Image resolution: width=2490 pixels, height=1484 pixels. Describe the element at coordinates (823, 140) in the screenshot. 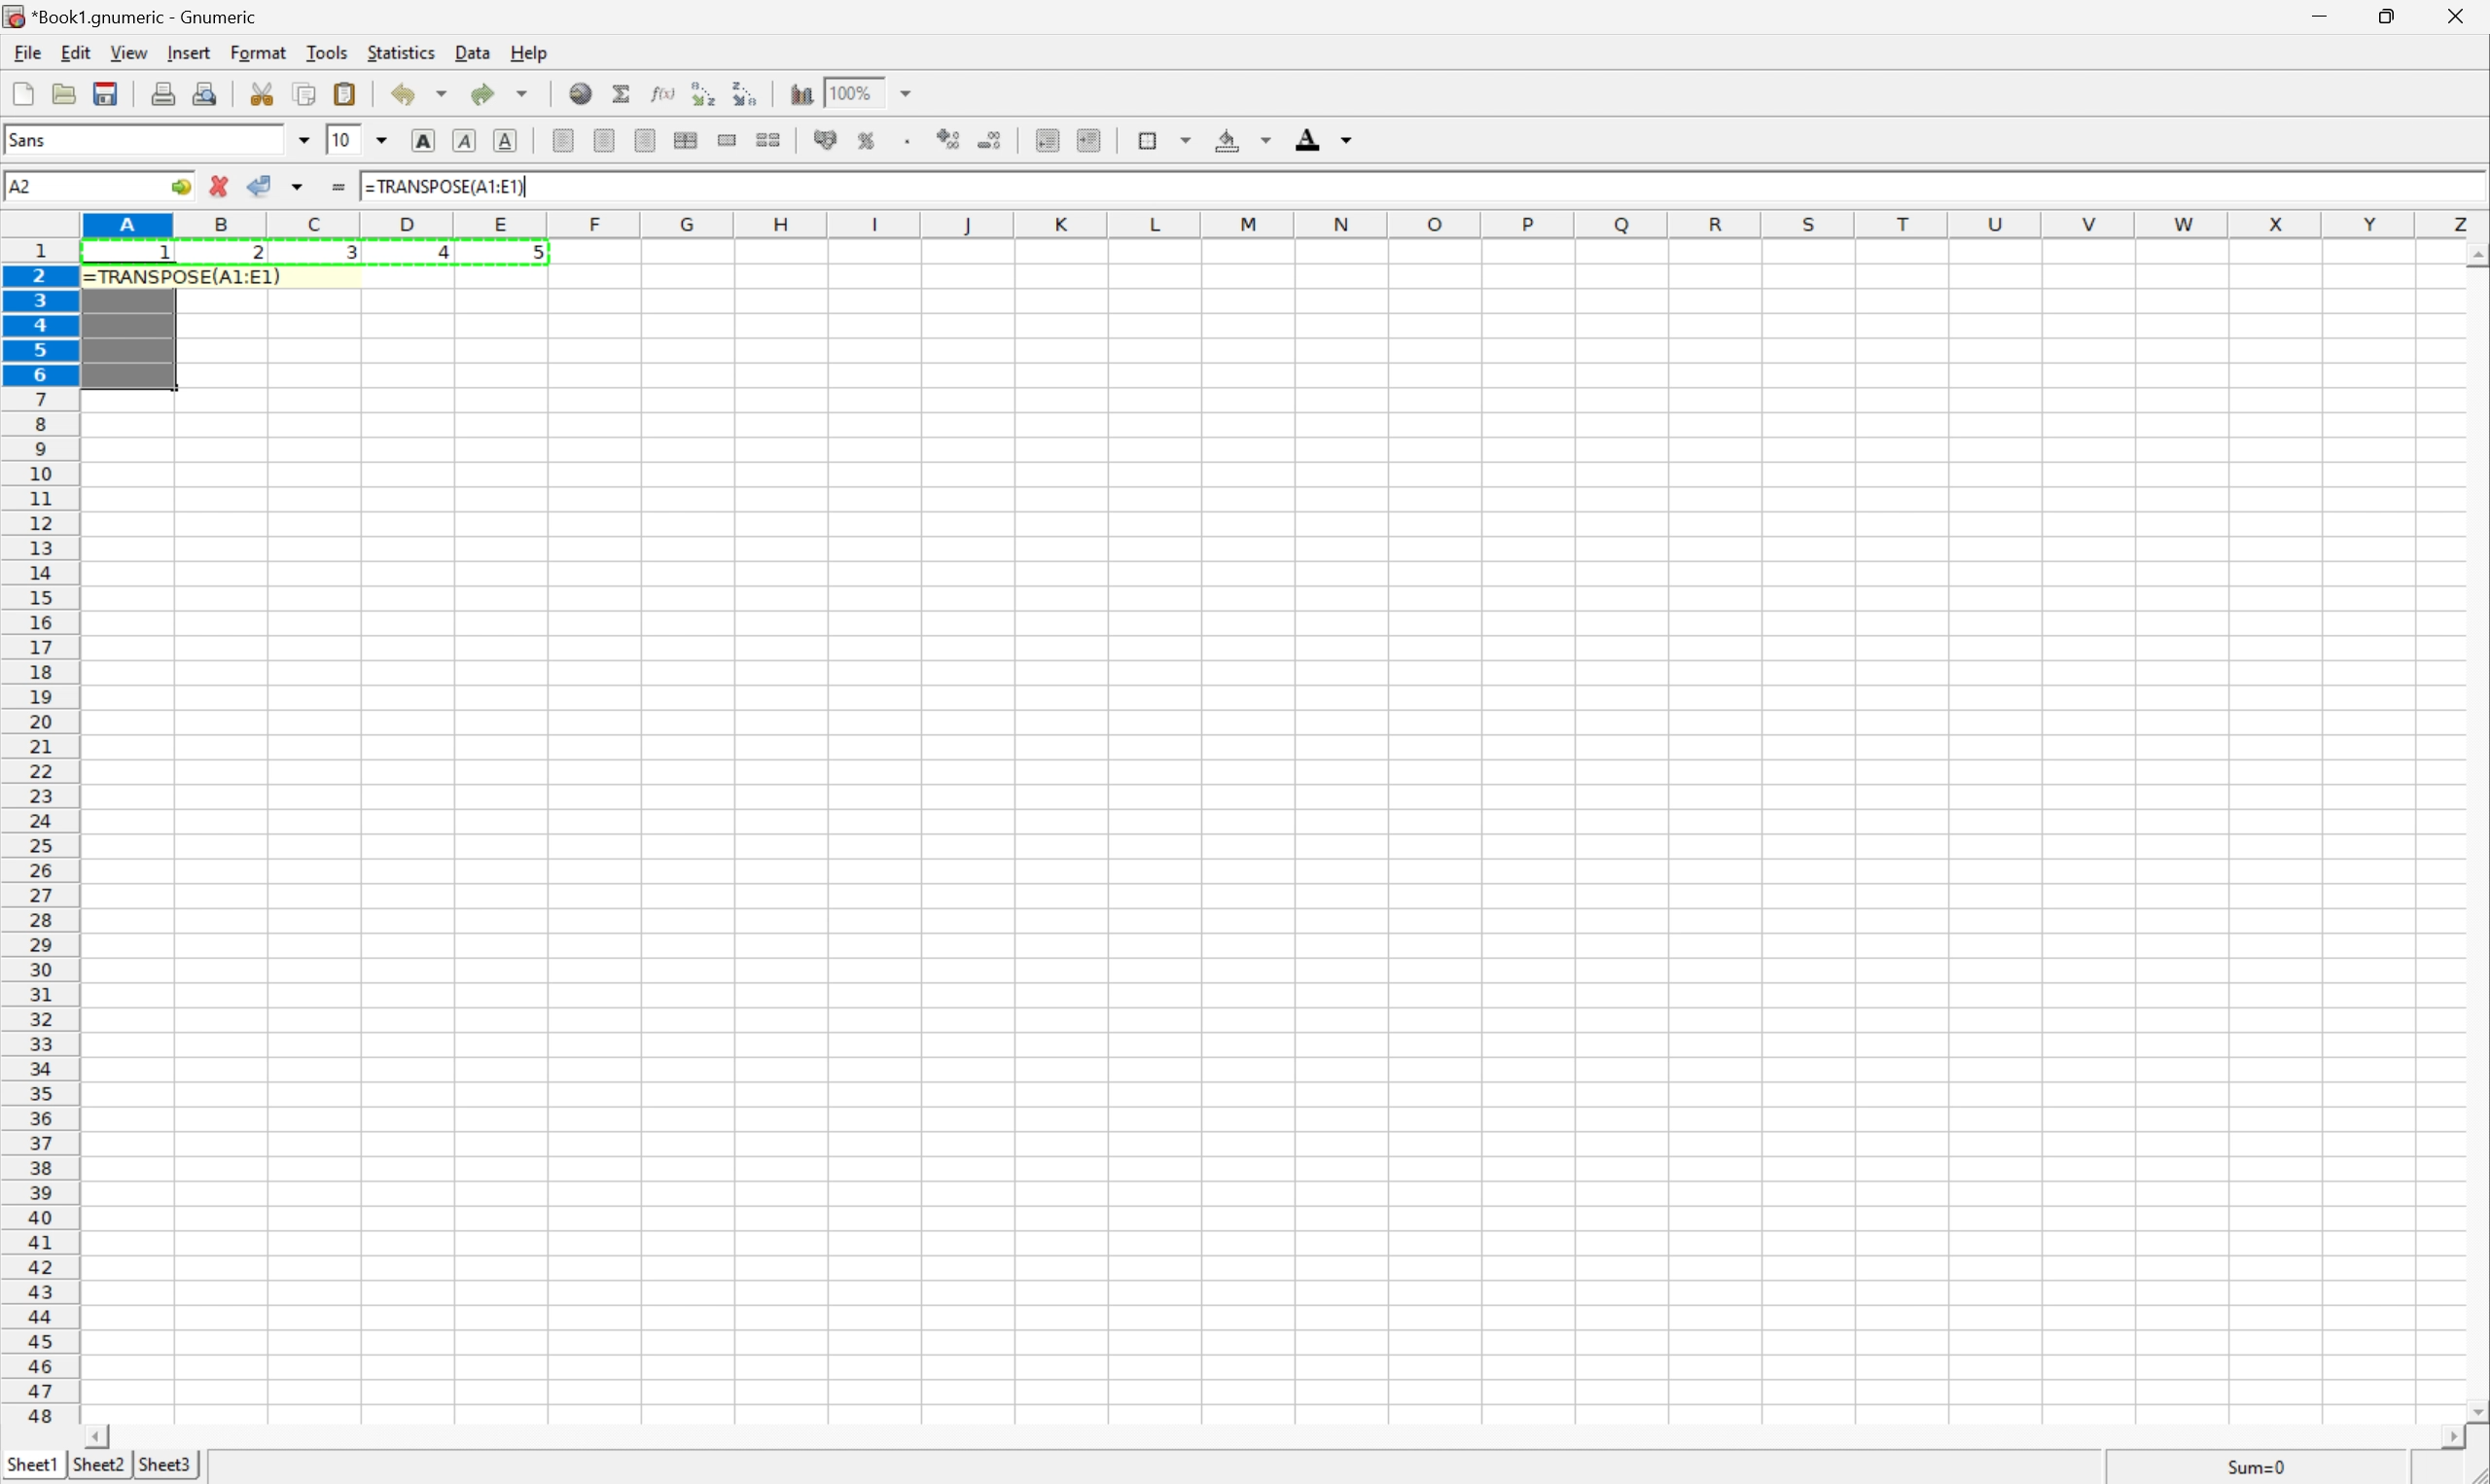

I see `format selection as accounting` at that location.